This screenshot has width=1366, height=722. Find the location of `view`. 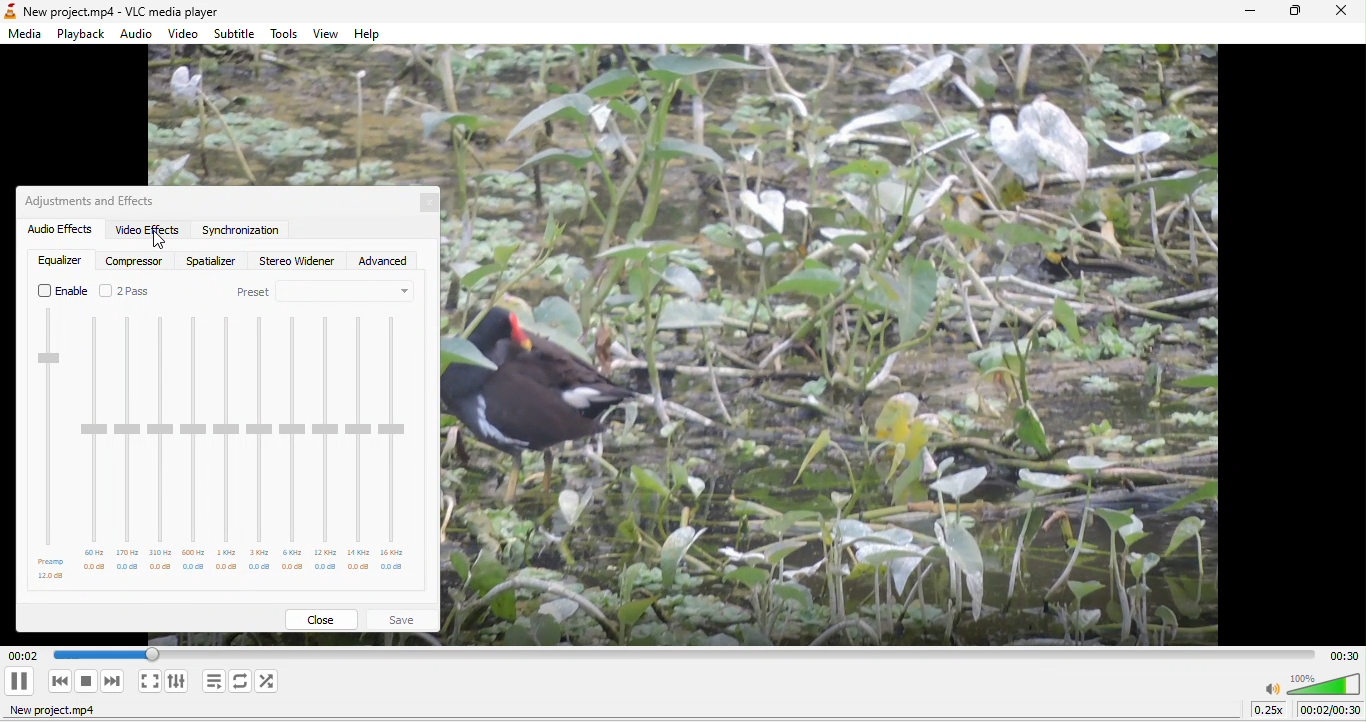

view is located at coordinates (324, 34).